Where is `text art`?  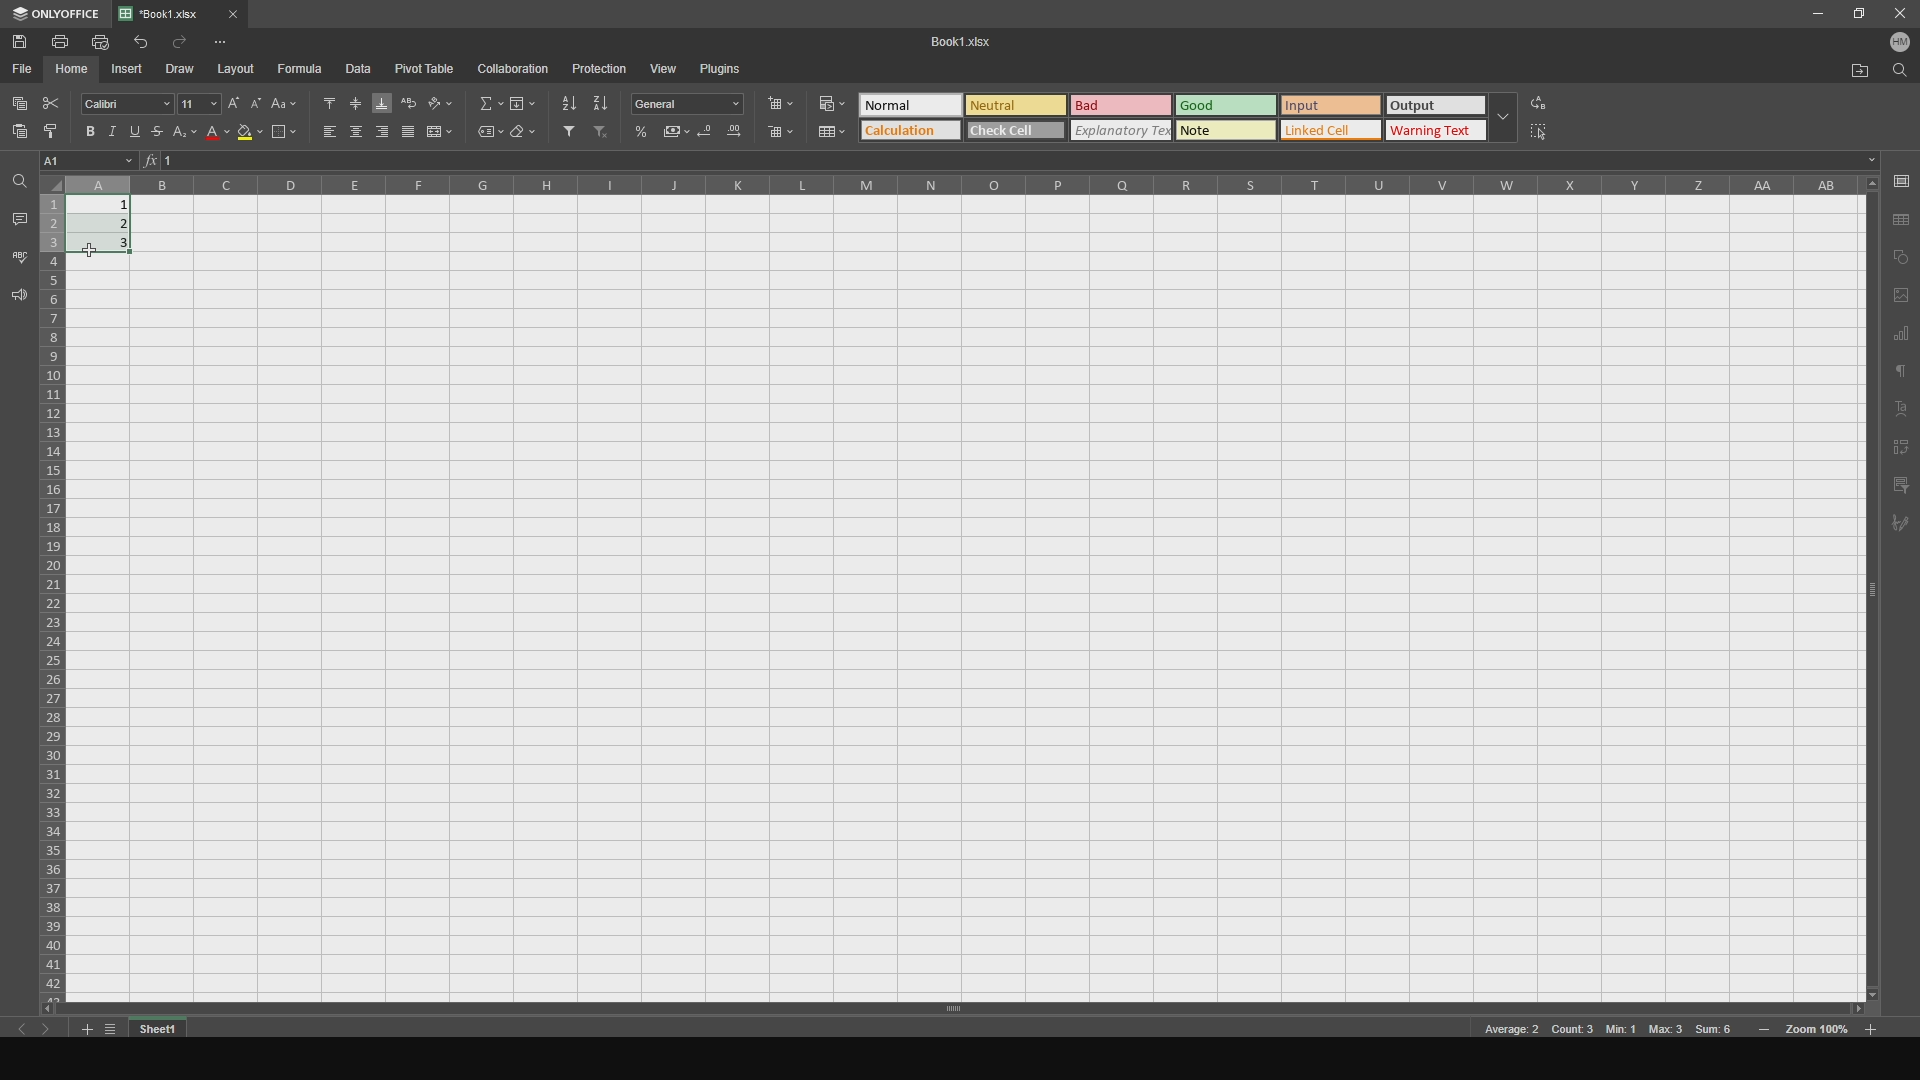
text art is located at coordinates (1903, 408).